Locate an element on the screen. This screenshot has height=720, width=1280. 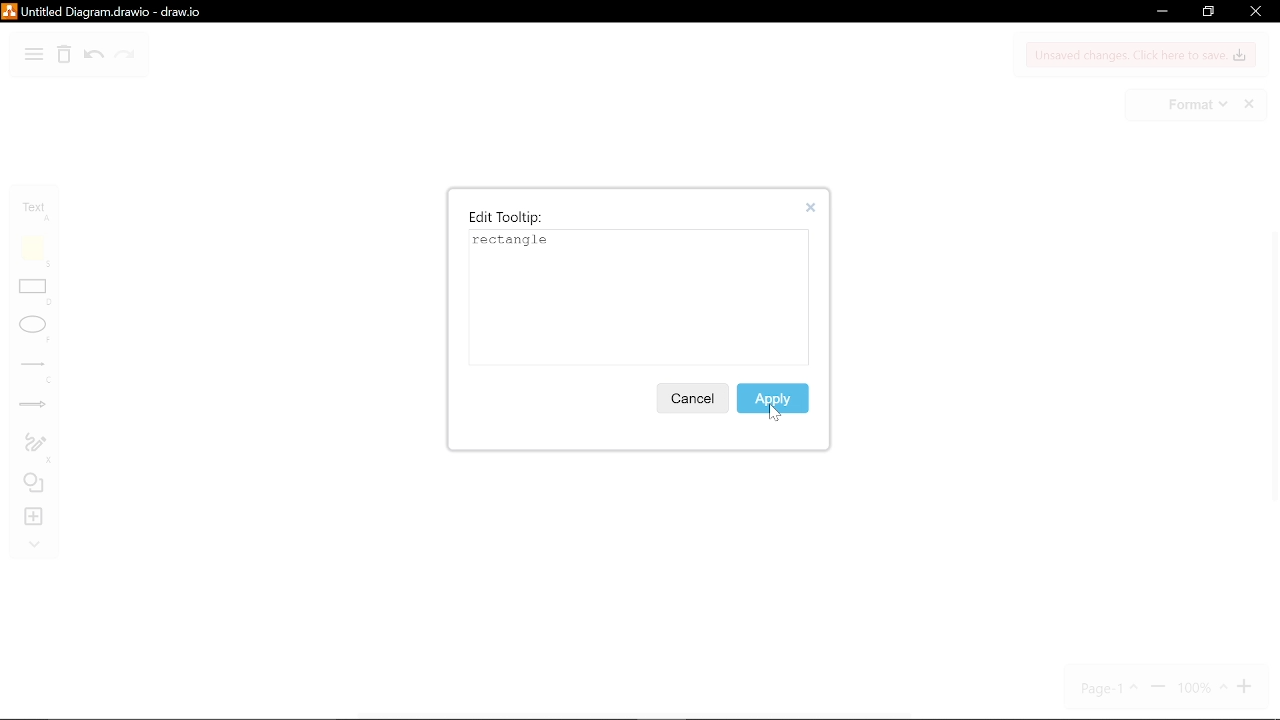
close is located at coordinates (1254, 12).